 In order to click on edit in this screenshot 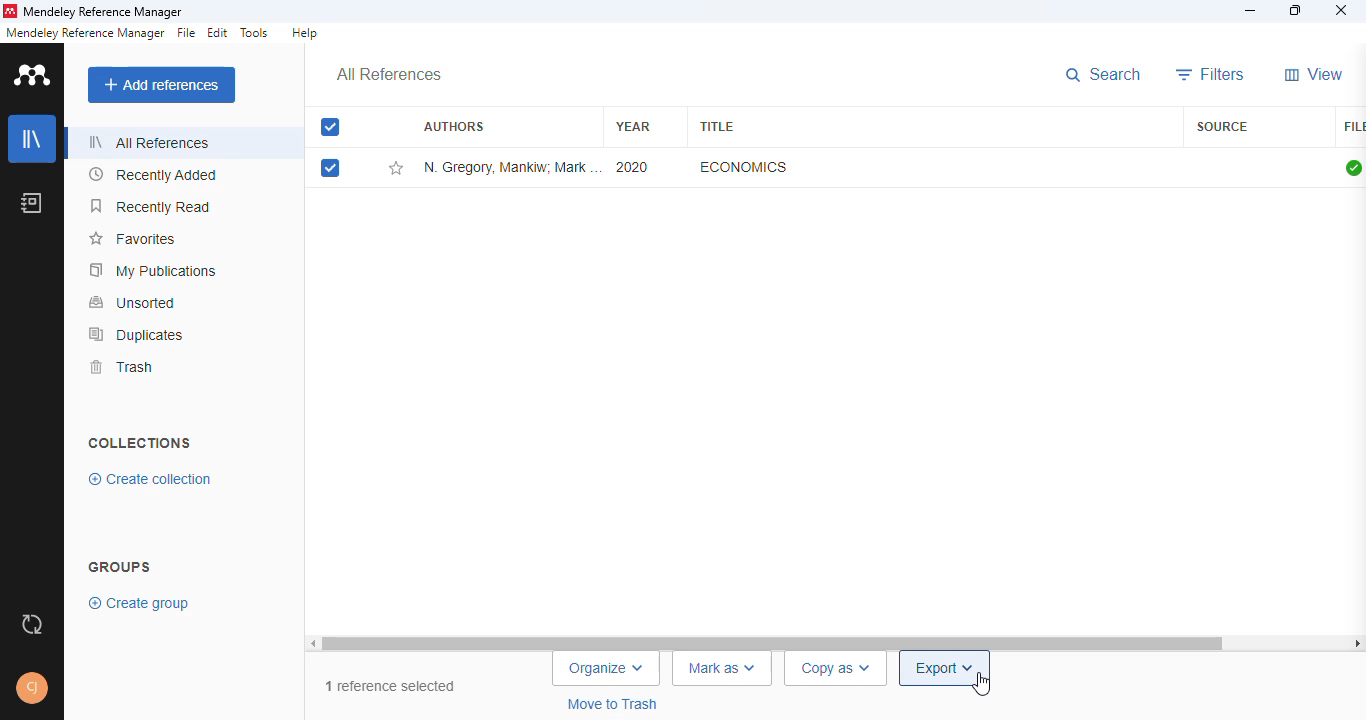, I will do `click(219, 33)`.